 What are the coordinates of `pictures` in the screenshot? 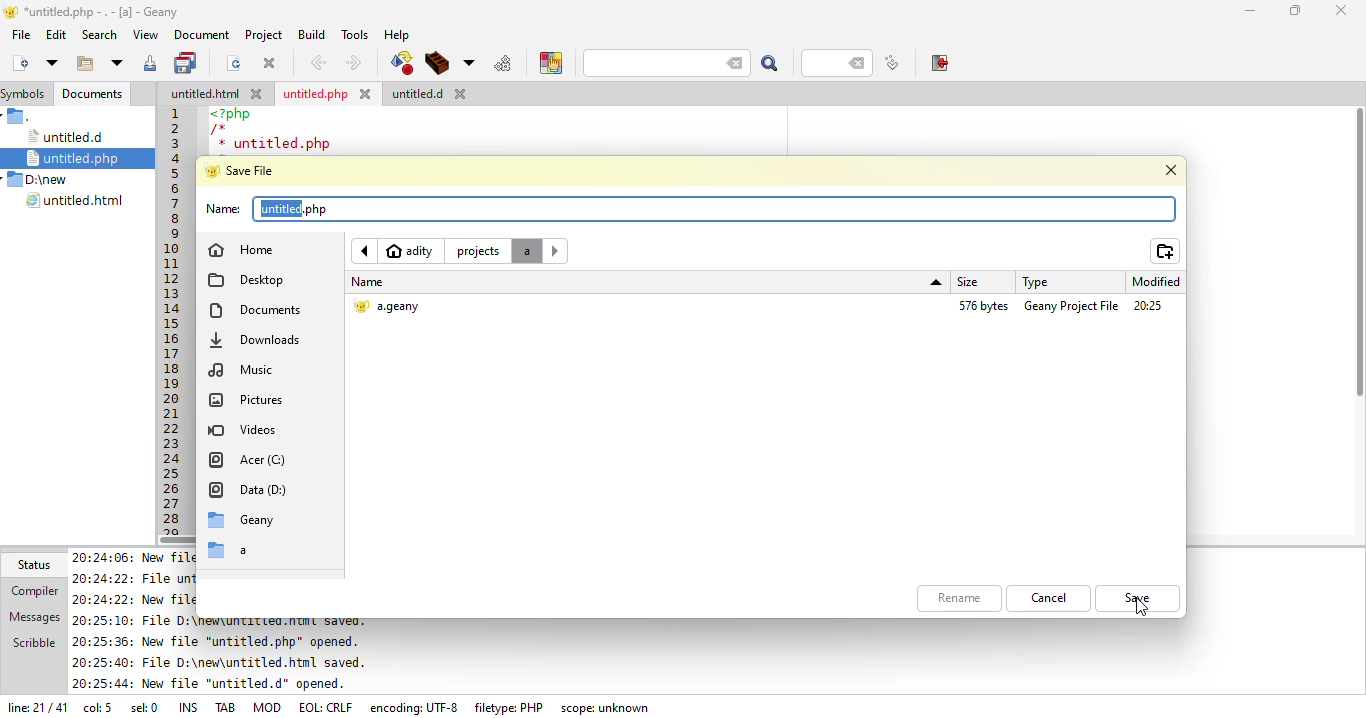 It's located at (249, 400).